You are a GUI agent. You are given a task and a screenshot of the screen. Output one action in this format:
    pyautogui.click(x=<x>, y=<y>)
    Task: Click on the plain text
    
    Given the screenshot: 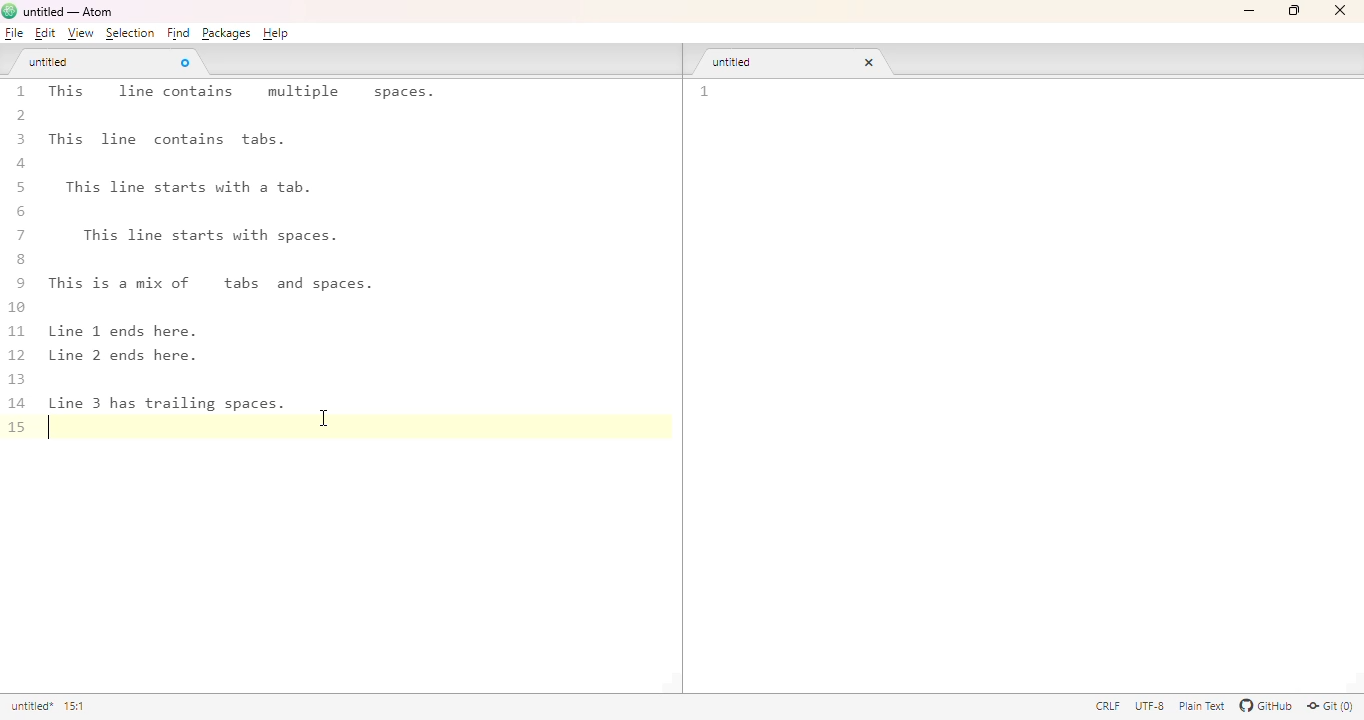 What is the action you would take?
    pyautogui.click(x=1204, y=706)
    